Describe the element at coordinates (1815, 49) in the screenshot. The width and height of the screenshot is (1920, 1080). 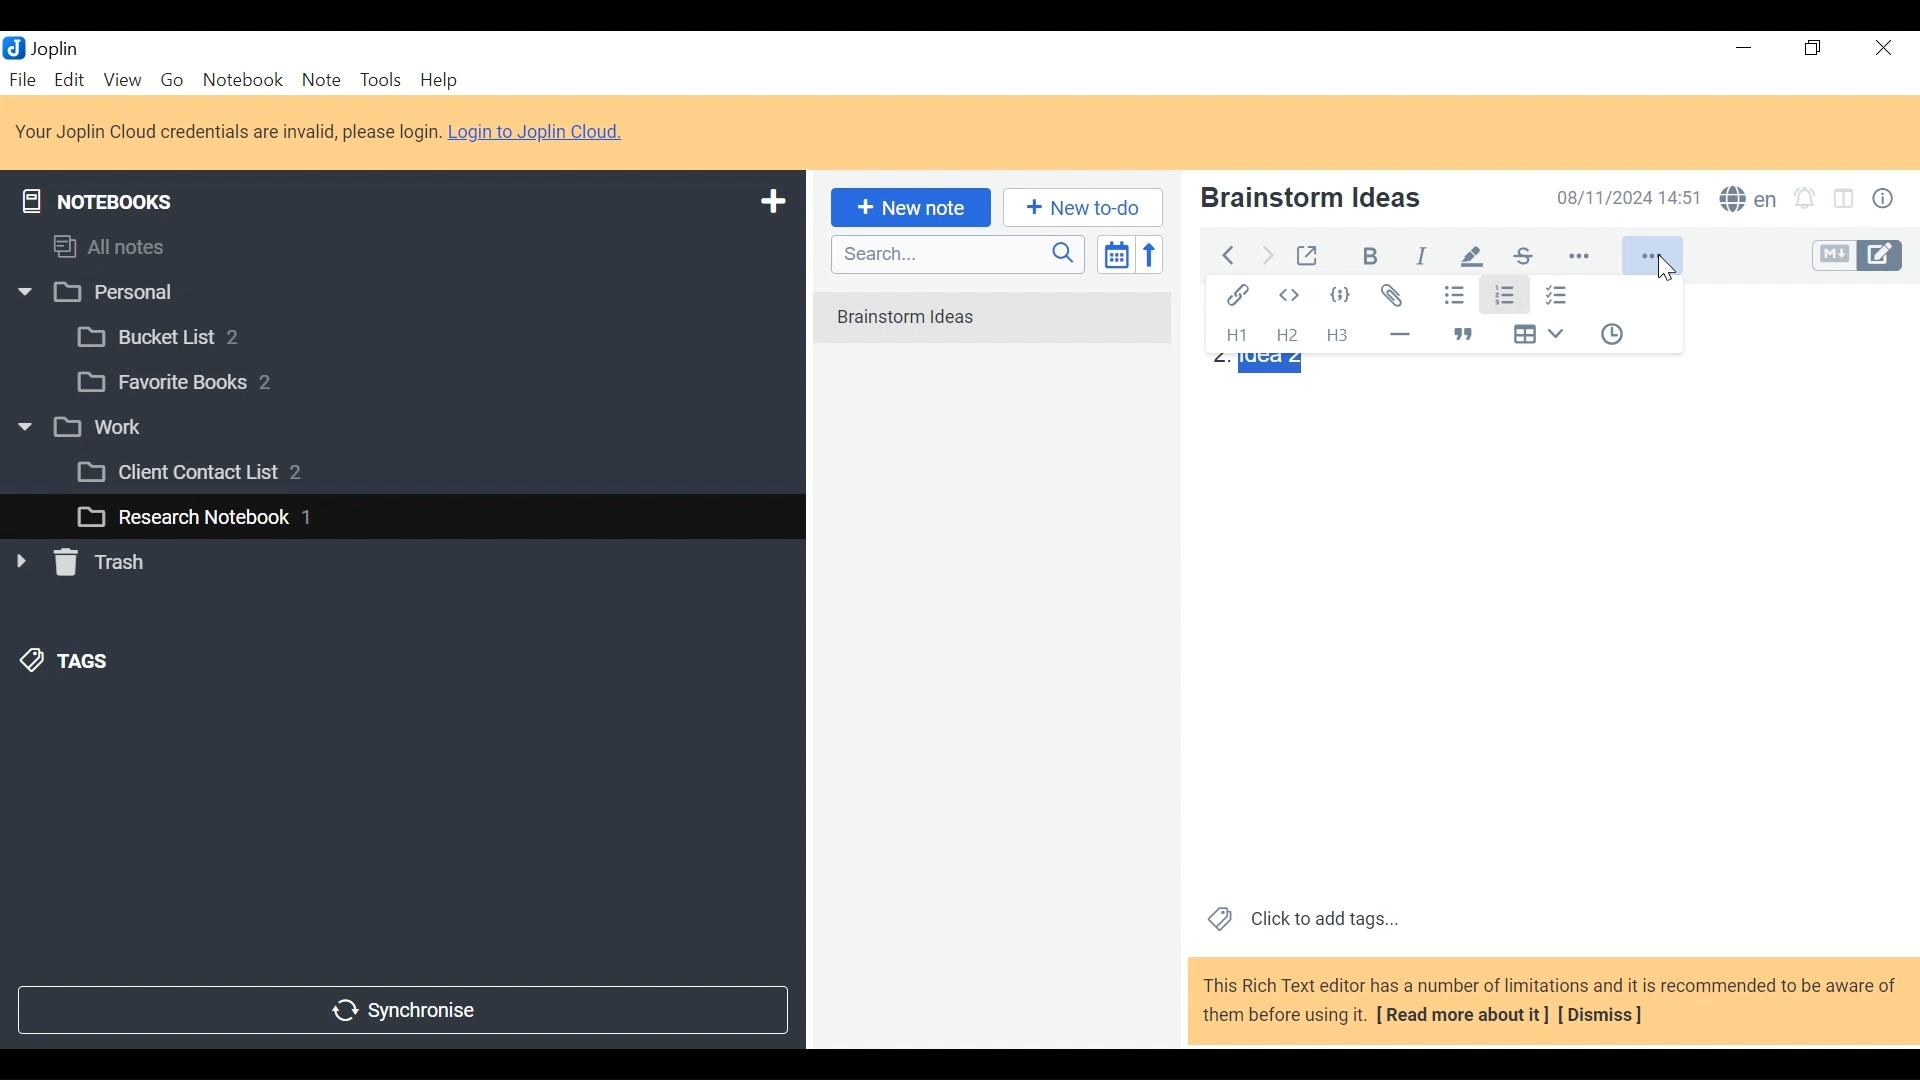
I see `Restore` at that location.